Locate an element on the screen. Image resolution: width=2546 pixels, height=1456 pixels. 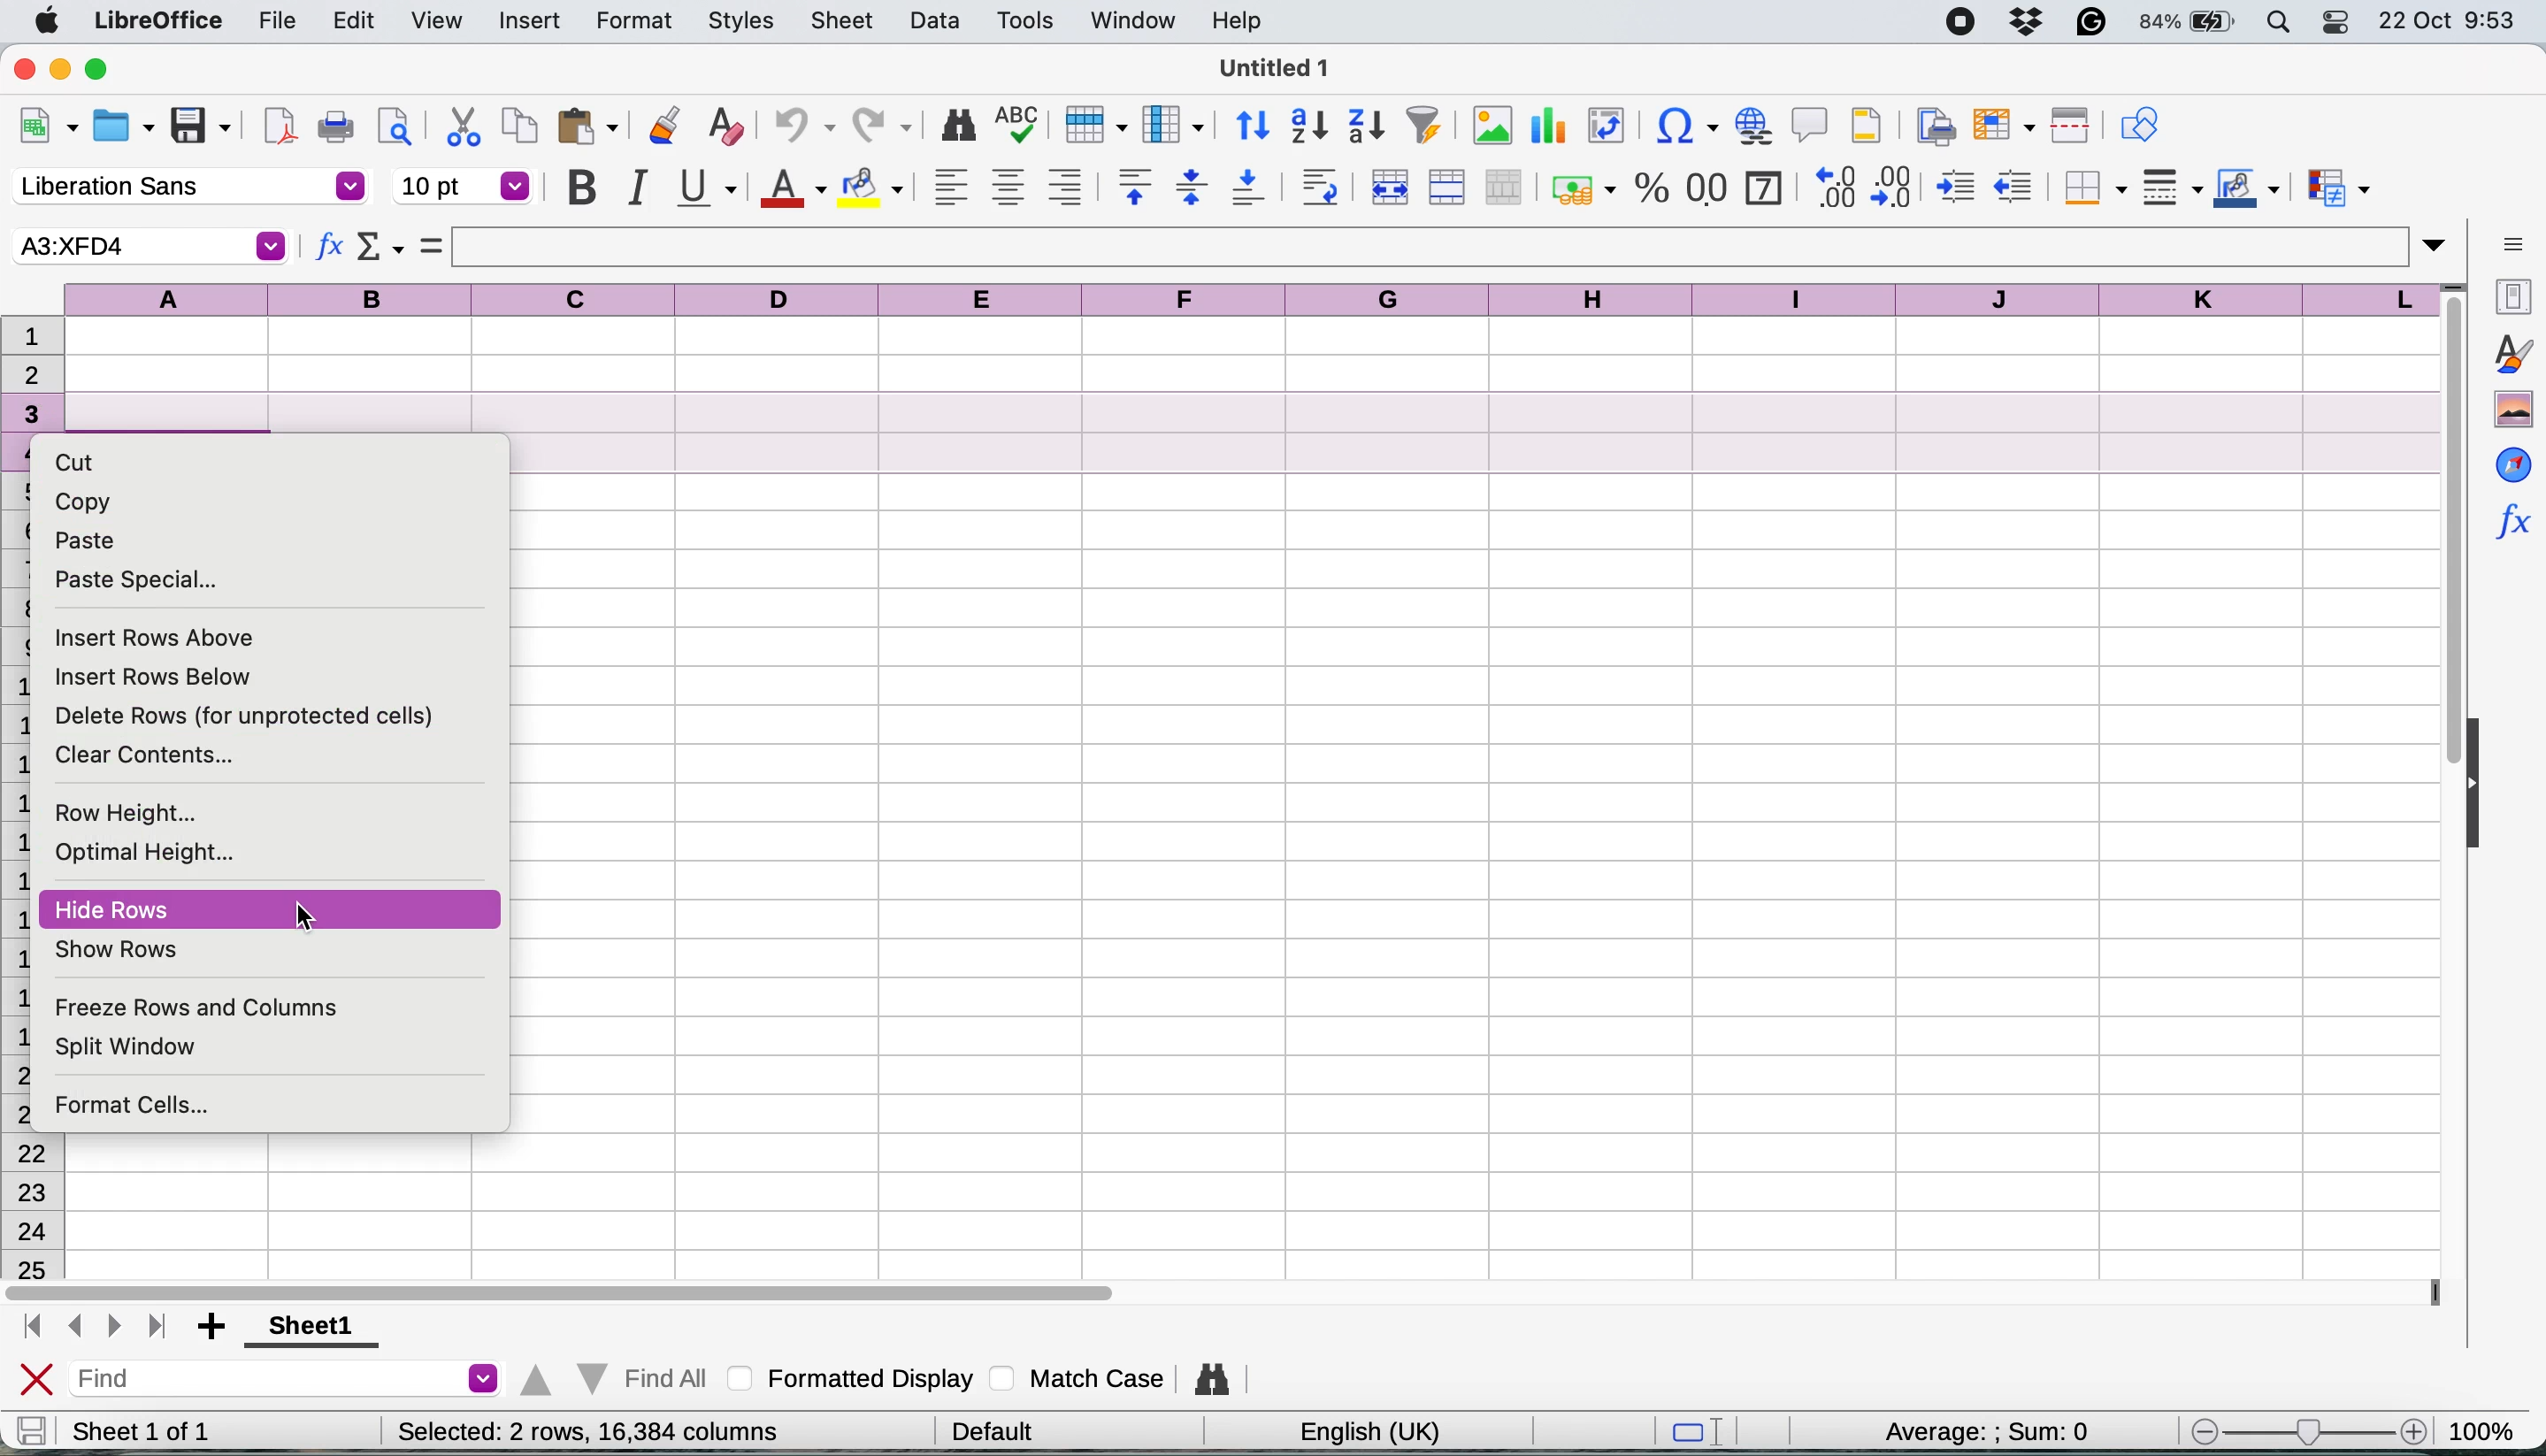
sheet 1 of 1 is located at coordinates (142, 1431).